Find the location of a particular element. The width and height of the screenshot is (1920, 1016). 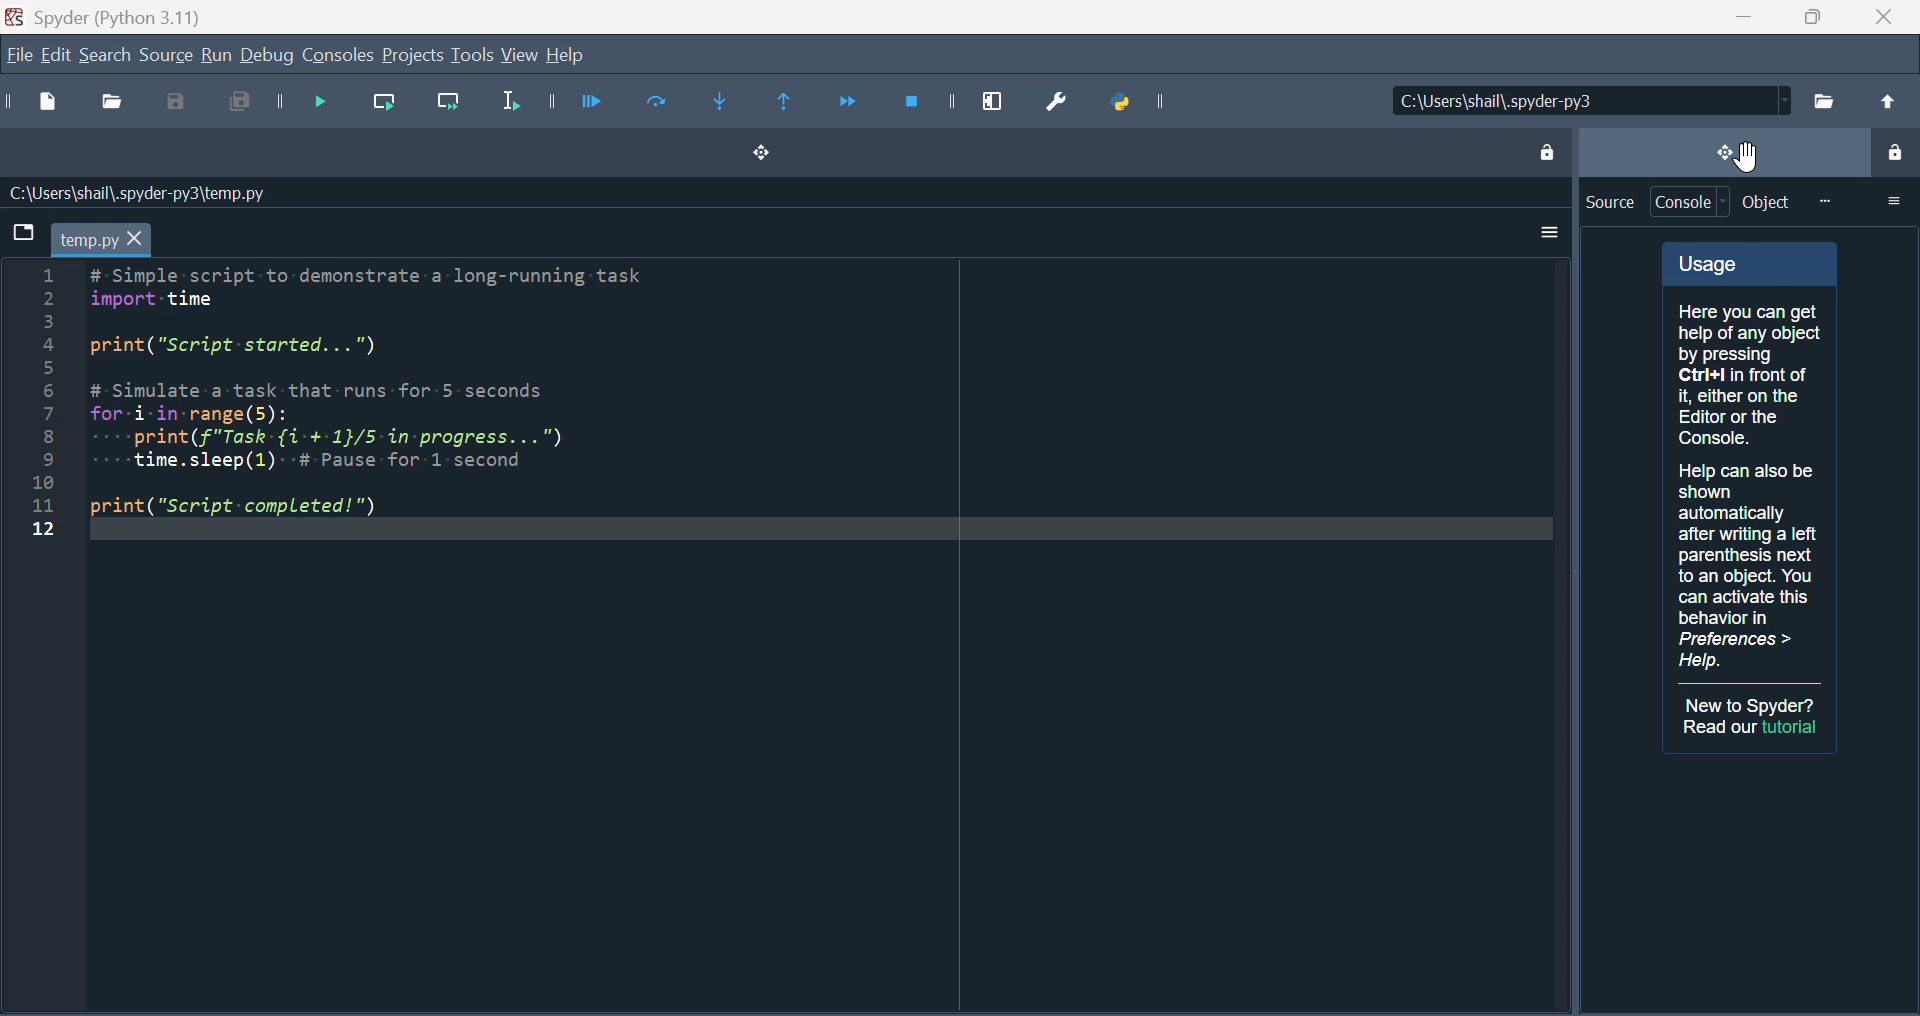

help is located at coordinates (565, 55).